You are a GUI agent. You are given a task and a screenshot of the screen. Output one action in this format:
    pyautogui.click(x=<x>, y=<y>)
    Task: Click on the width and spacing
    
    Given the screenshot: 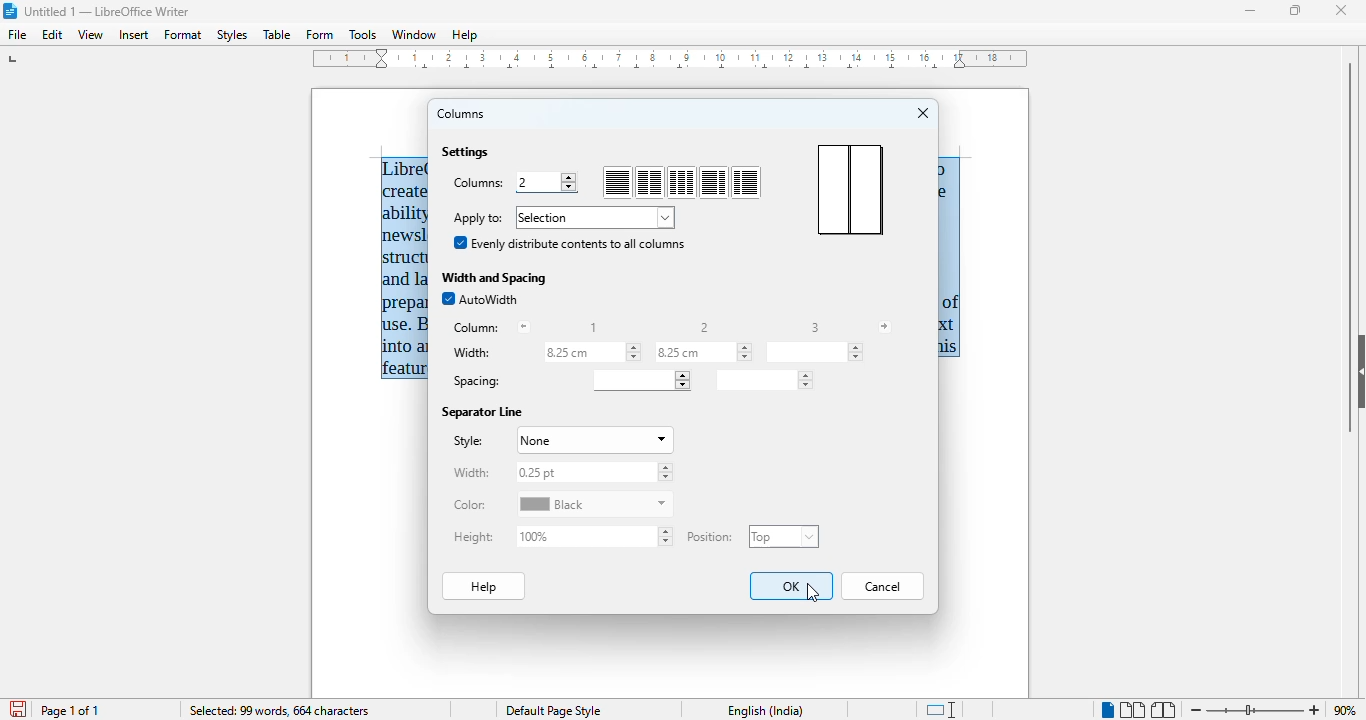 What is the action you would take?
    pyautogui.click(x=495, y=277)
    